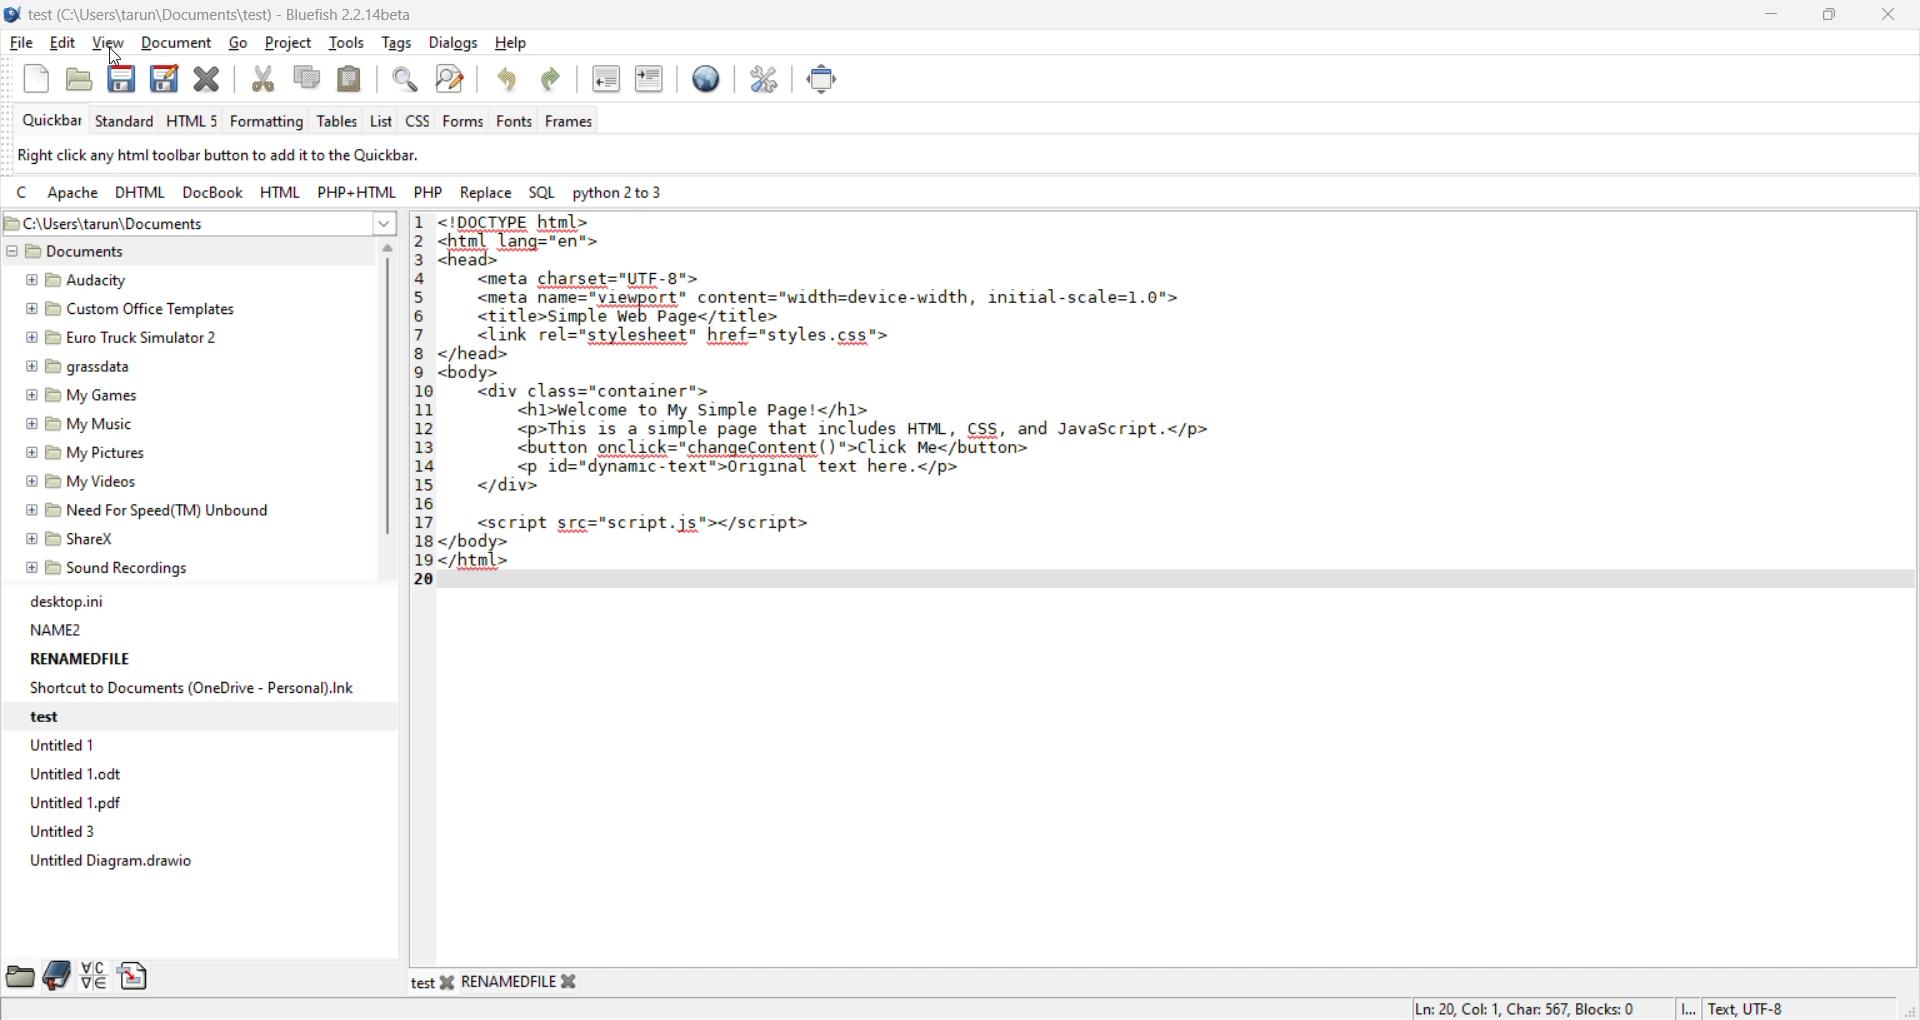 This screenshot has width=1920, height=1020. I want to click on Untitled 1.odt, so click(81, 778).